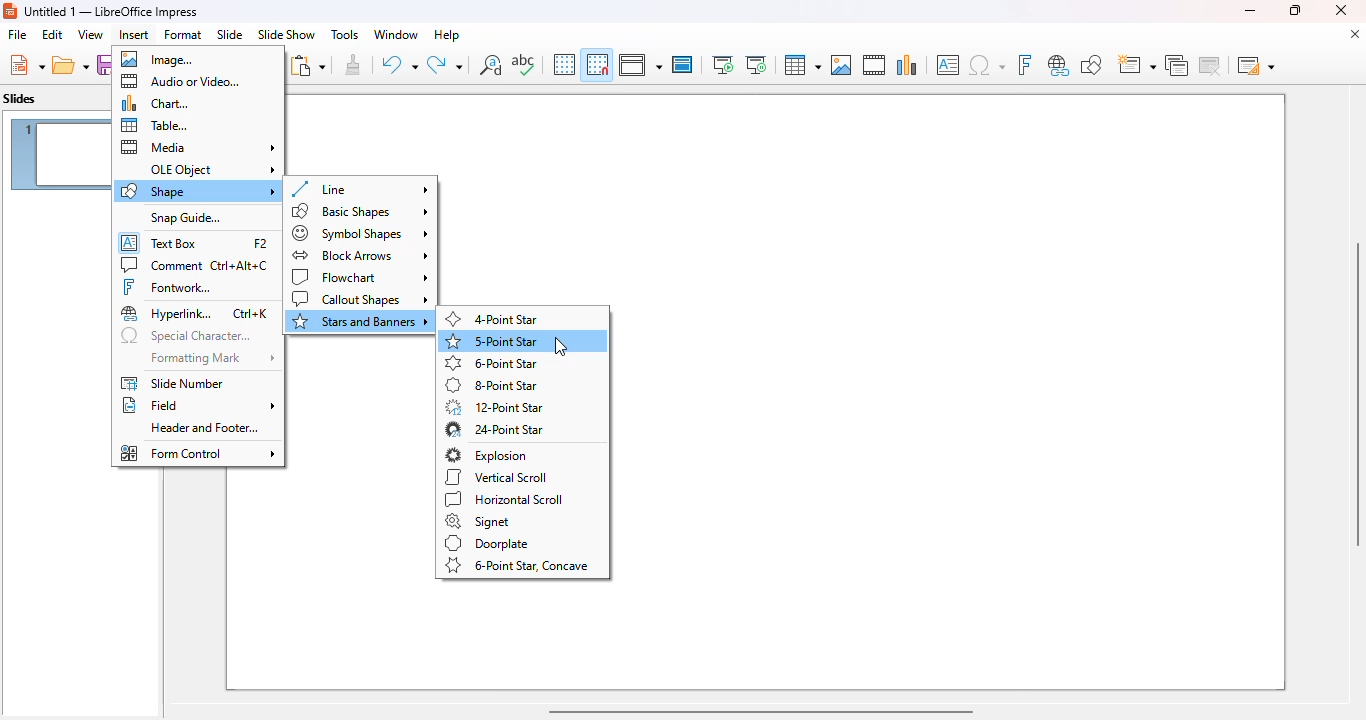  What do you see at coordinates (361, 211) in the screenshot?
I see `basic shapes` at bounding box center [361, 211].